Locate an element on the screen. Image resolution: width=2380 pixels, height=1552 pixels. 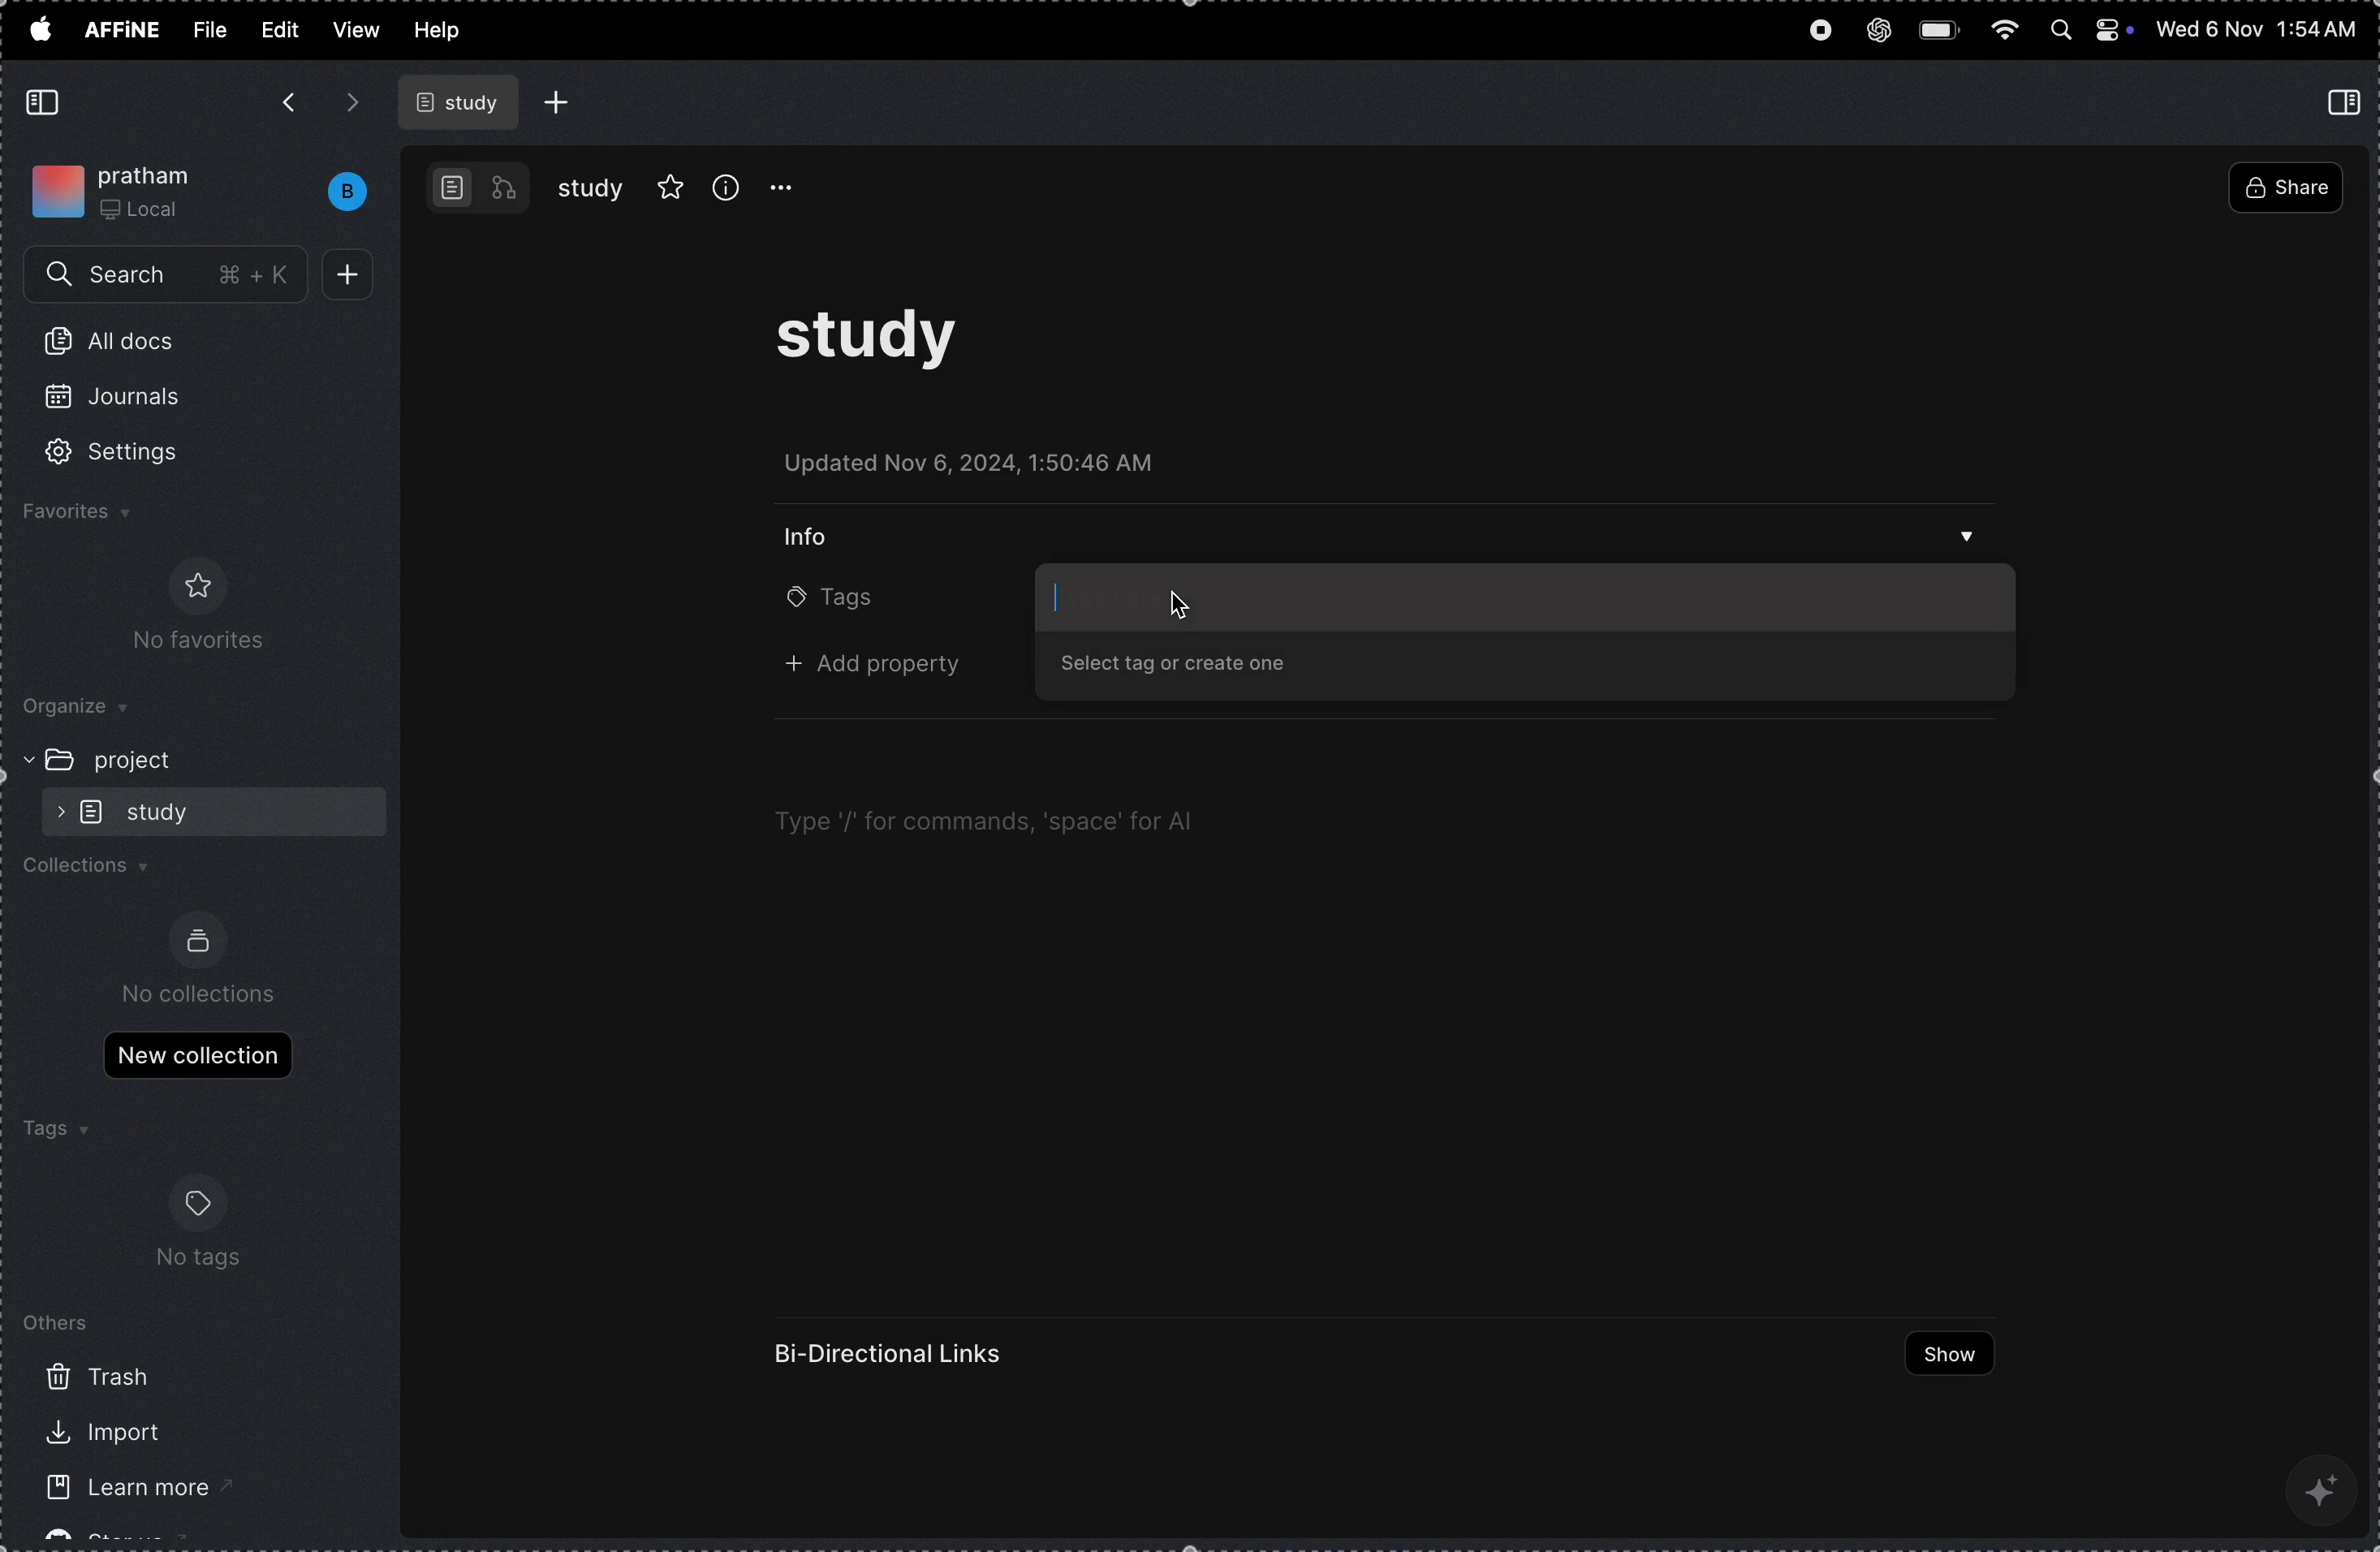
battery is located at coordinates (1942, 27).